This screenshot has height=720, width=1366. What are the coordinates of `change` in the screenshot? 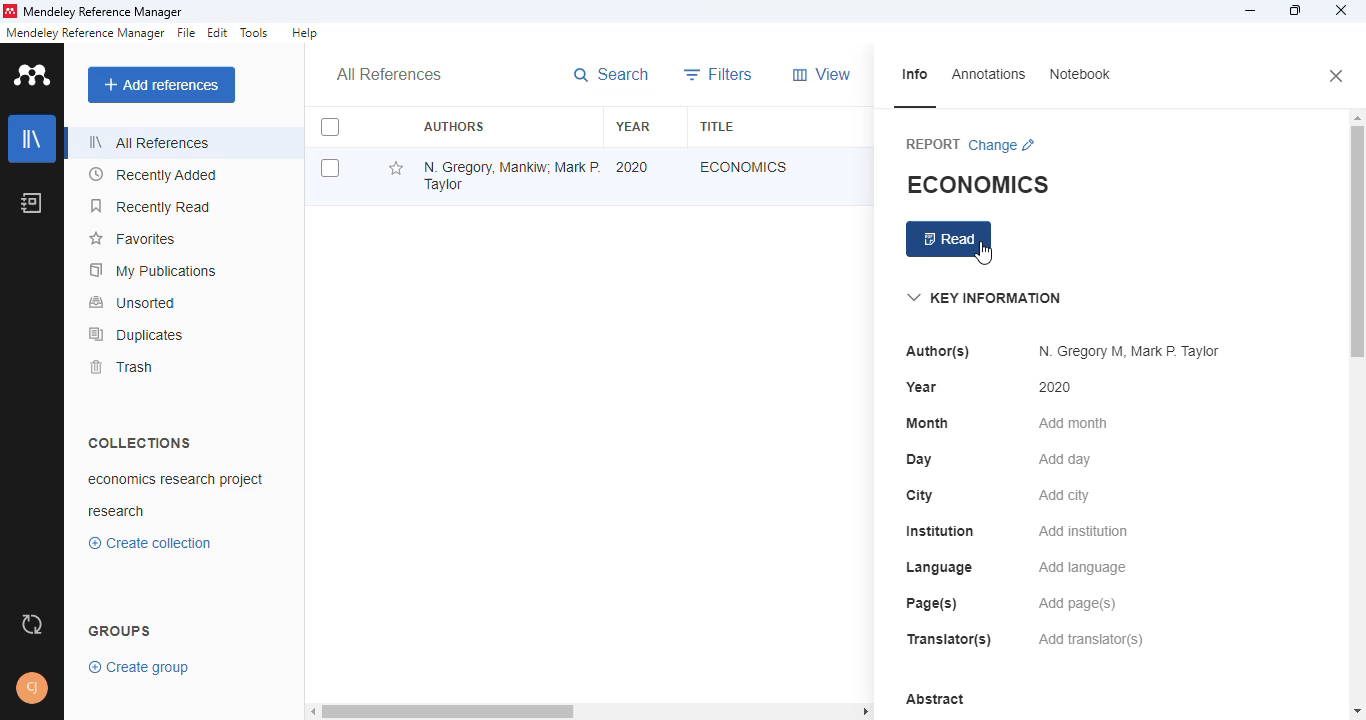 It's located at (1003, 146).